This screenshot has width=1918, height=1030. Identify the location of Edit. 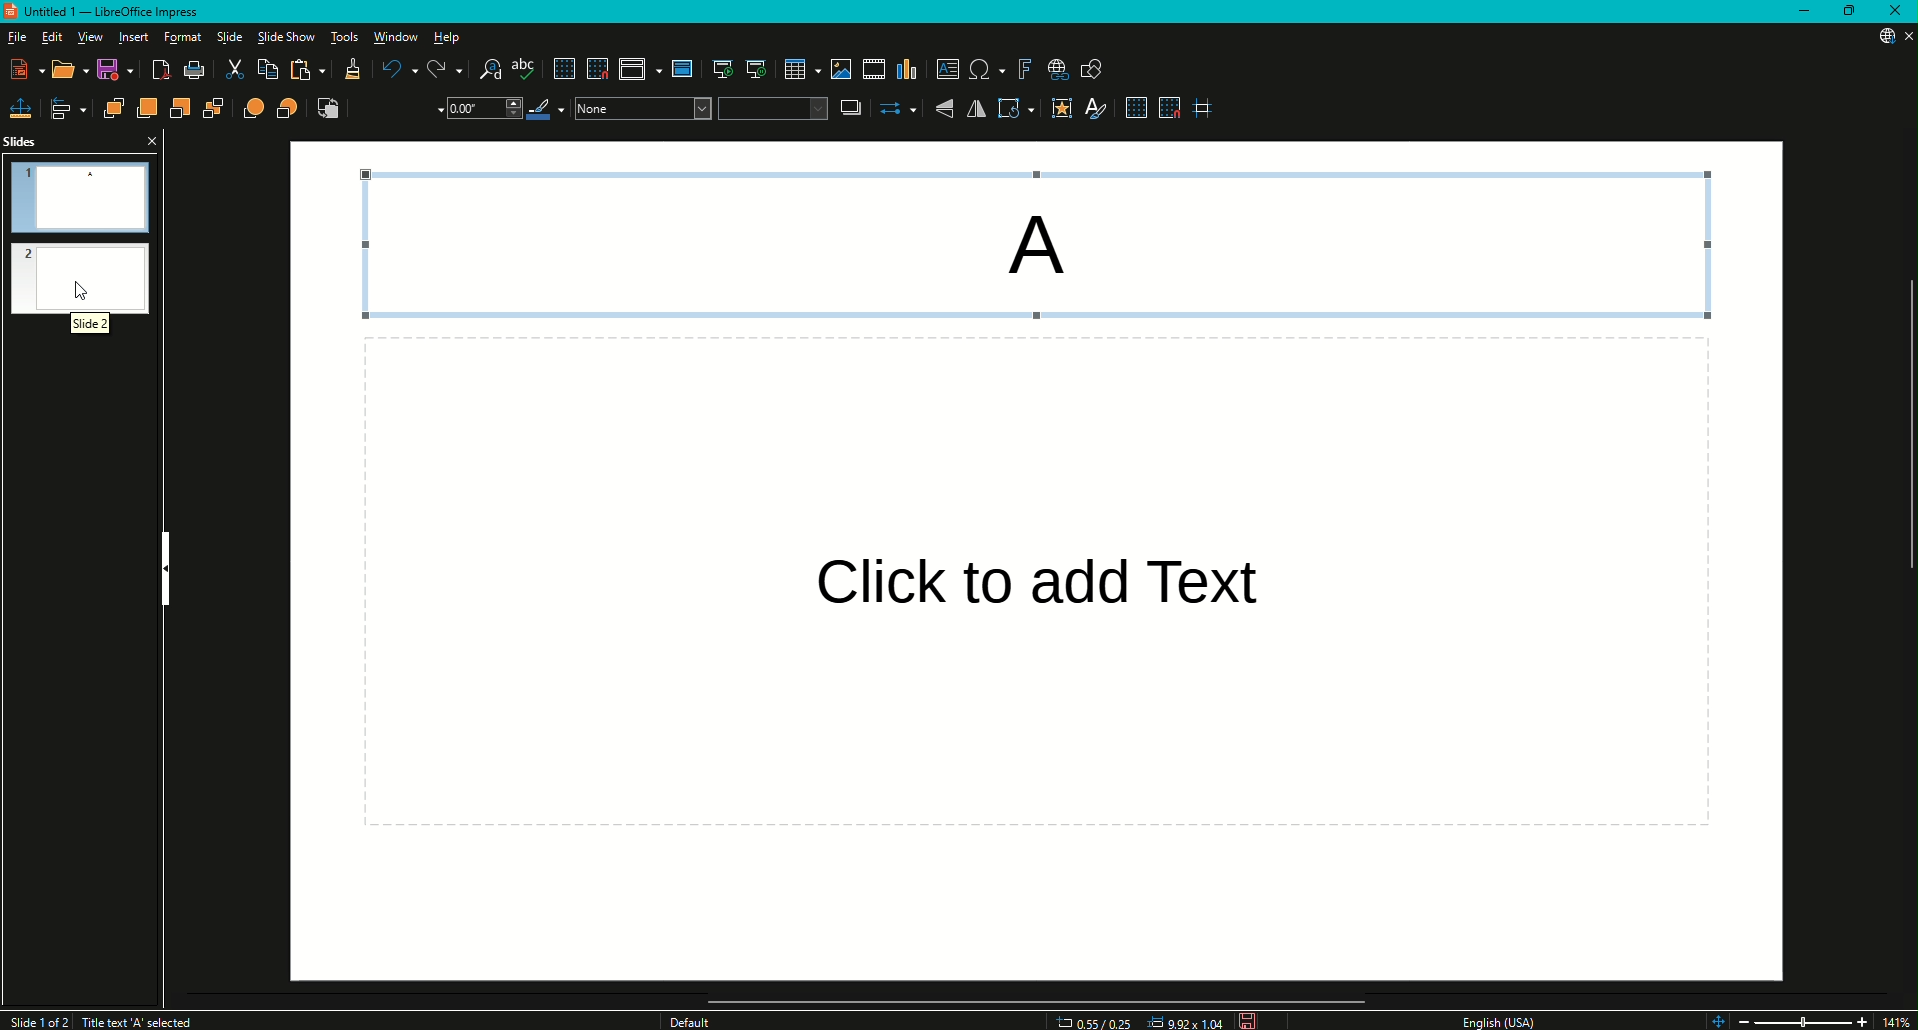
(52, 37).